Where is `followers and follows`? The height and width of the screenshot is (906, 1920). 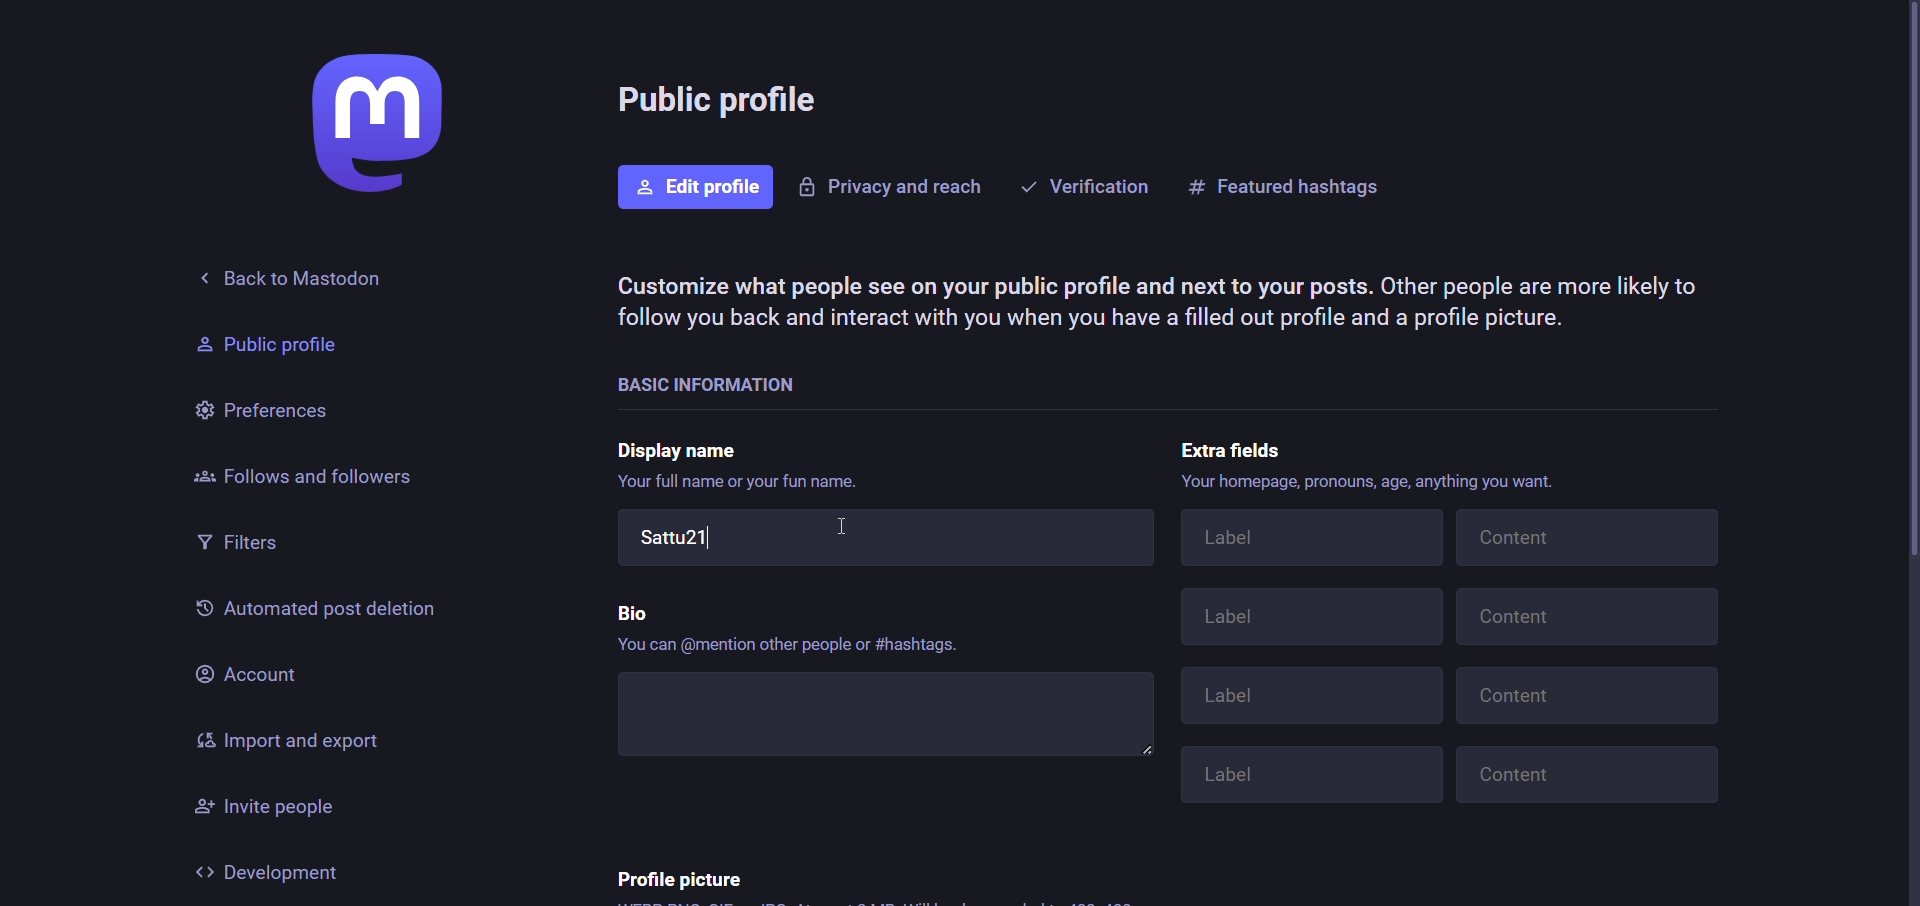 followers and follows is located at coordinates (305, 474).